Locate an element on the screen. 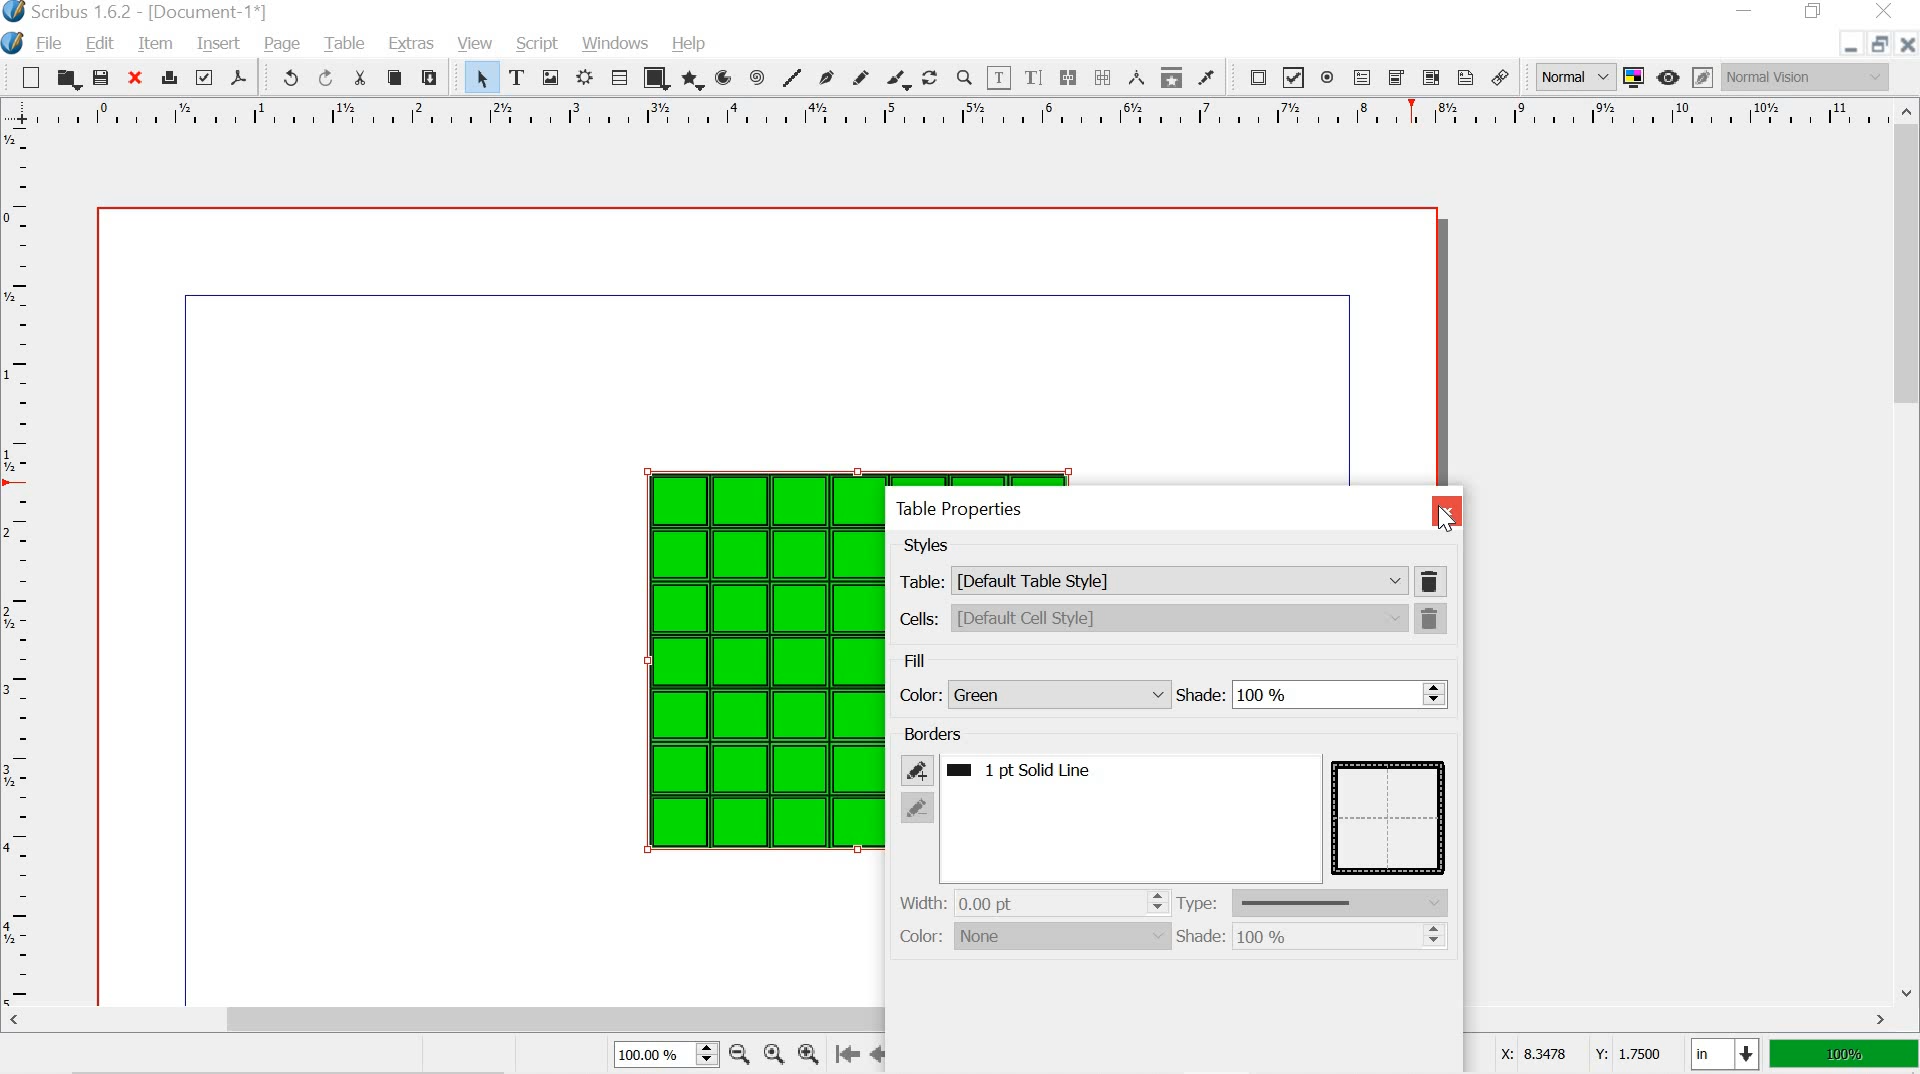  add border is located at coordinates (916, 769).